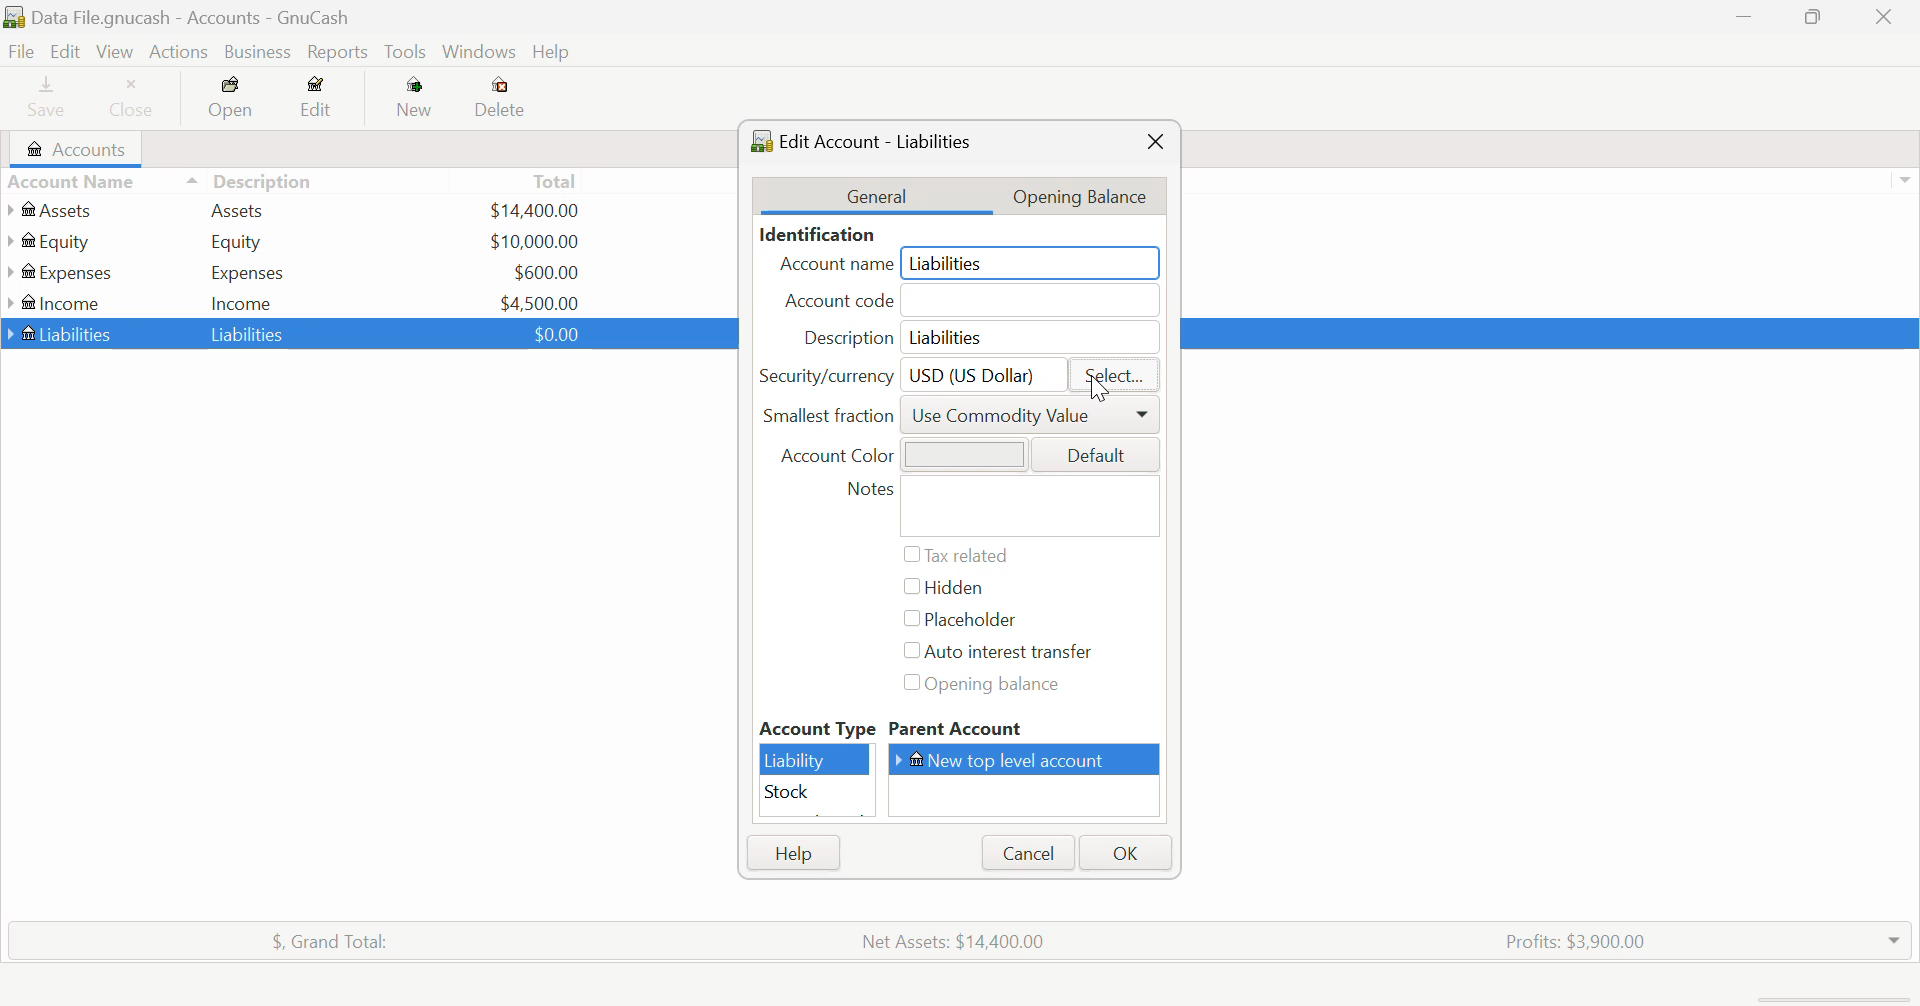 The image size is (1920, 1006). I want to click on Liabilities, so click(250, 333).